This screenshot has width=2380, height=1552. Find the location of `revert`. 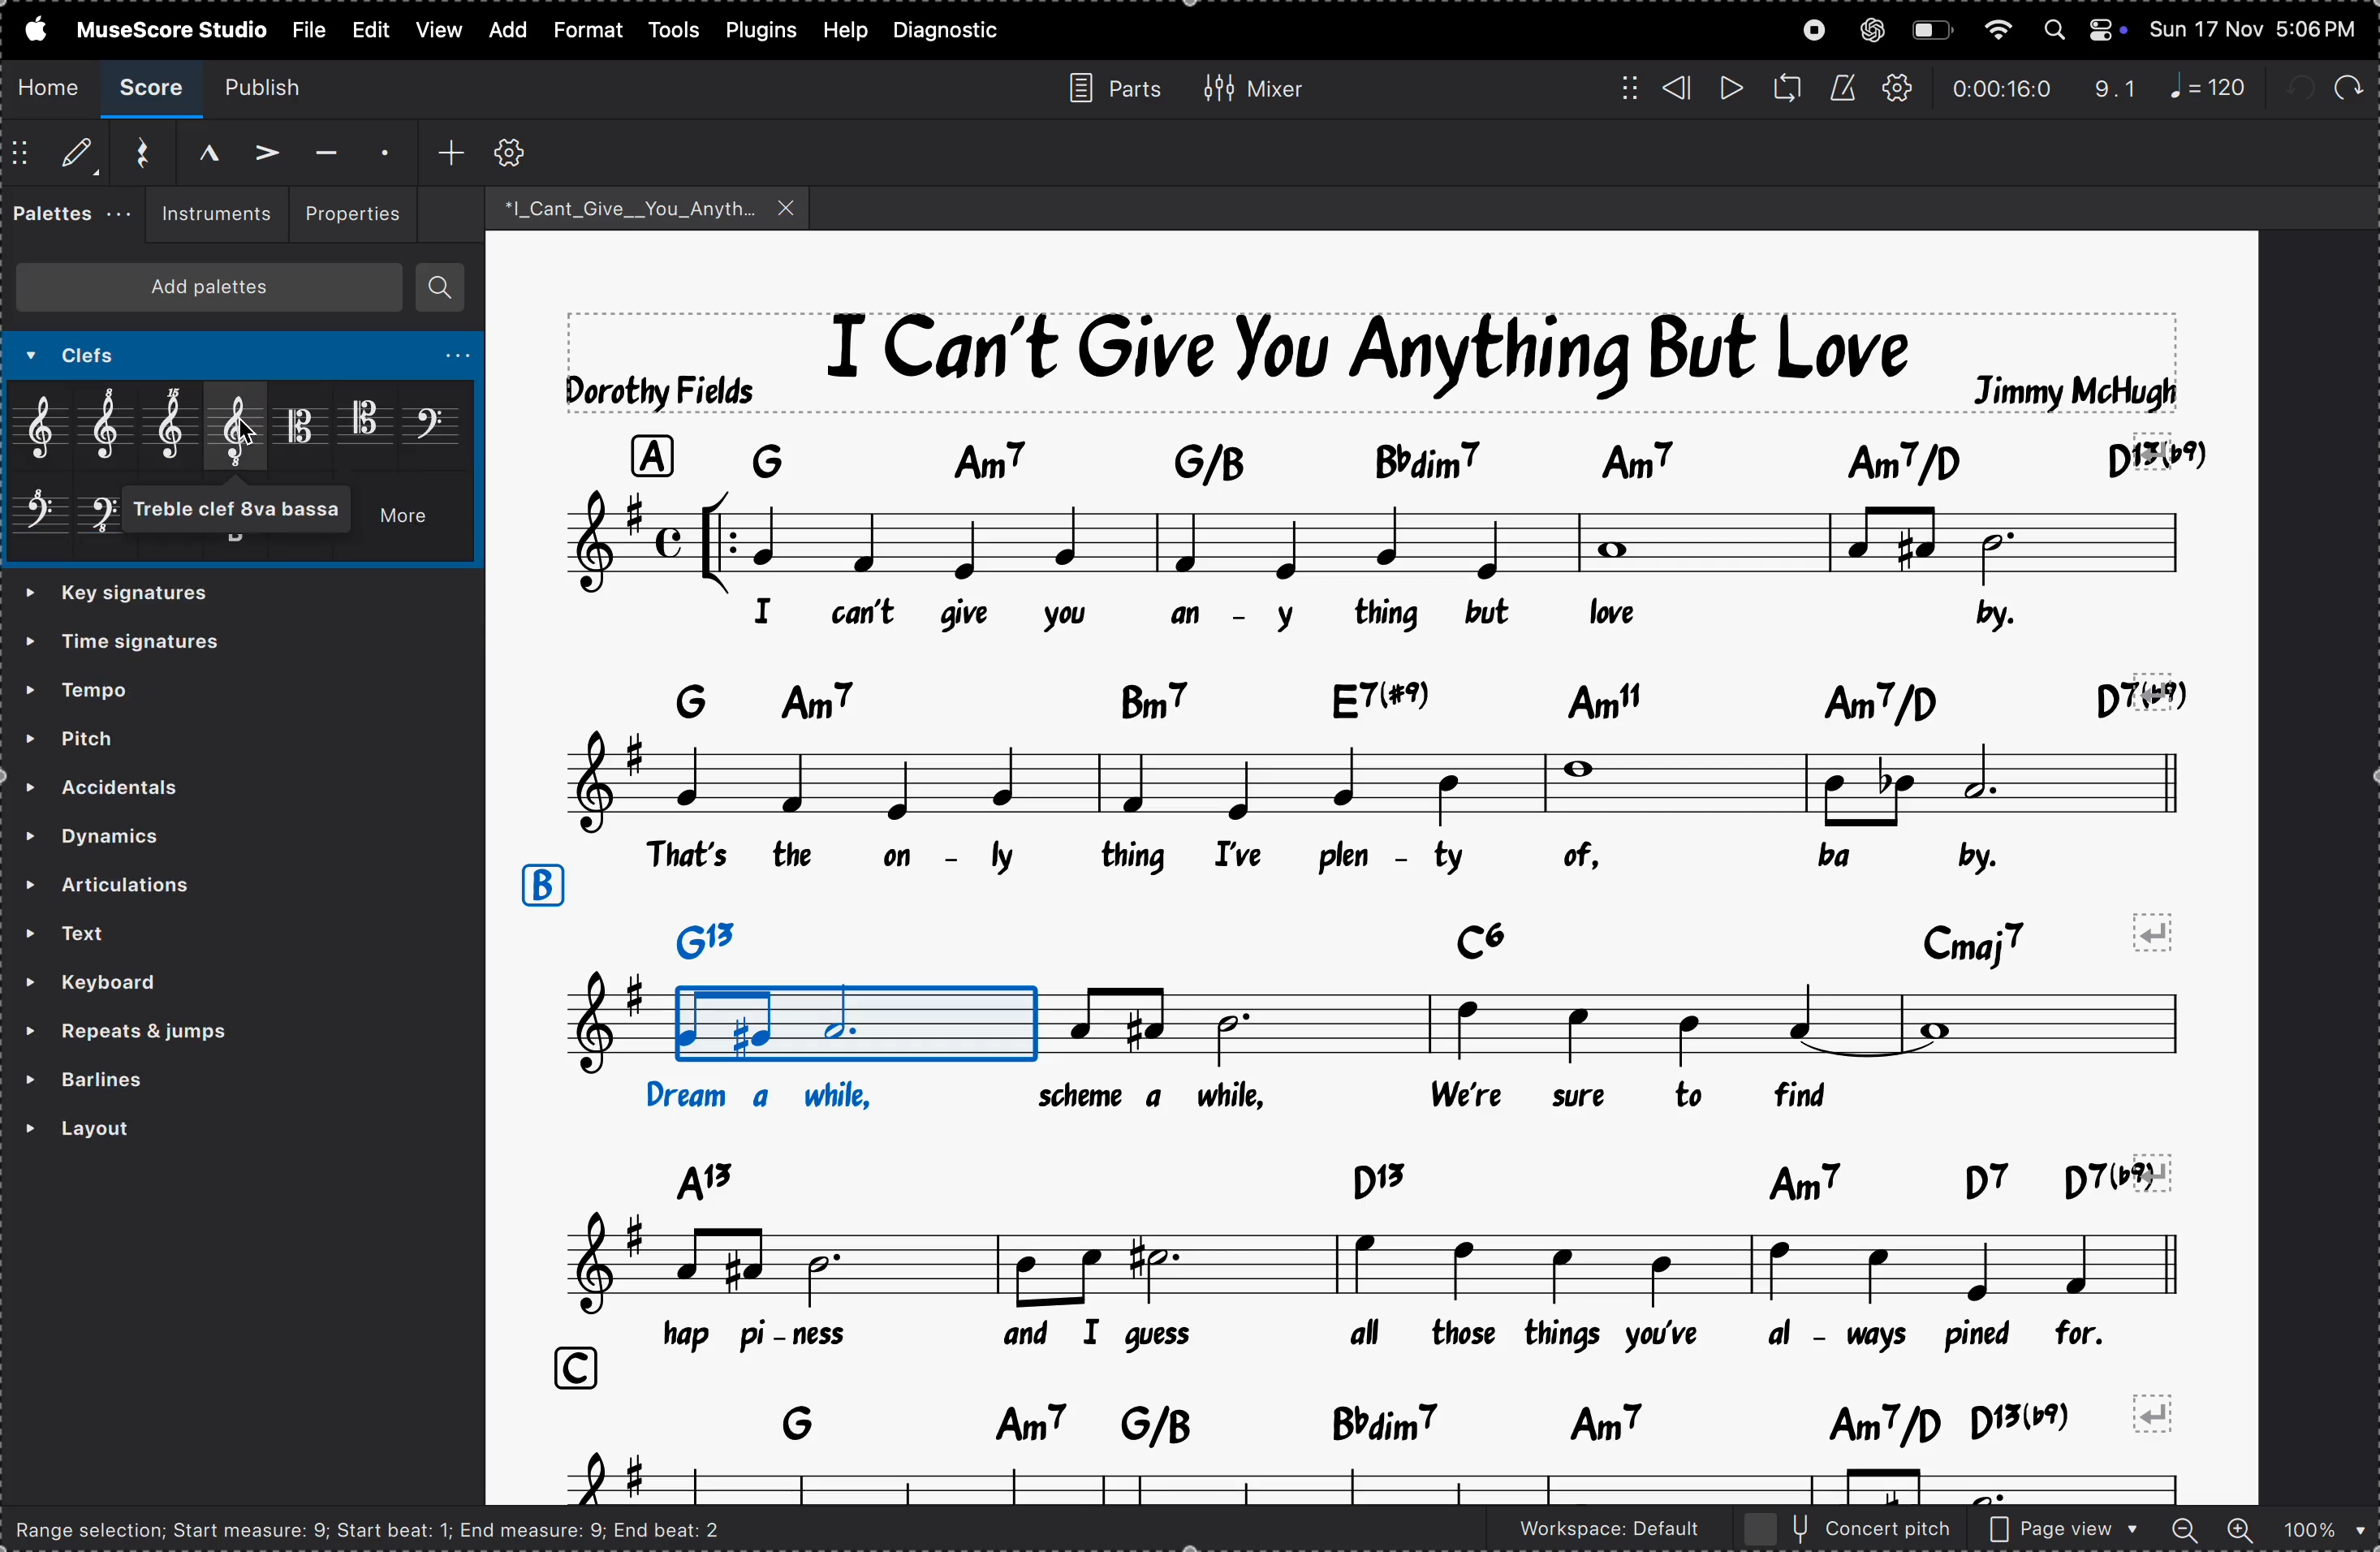

revert is located at coordinates (2159, 1412).